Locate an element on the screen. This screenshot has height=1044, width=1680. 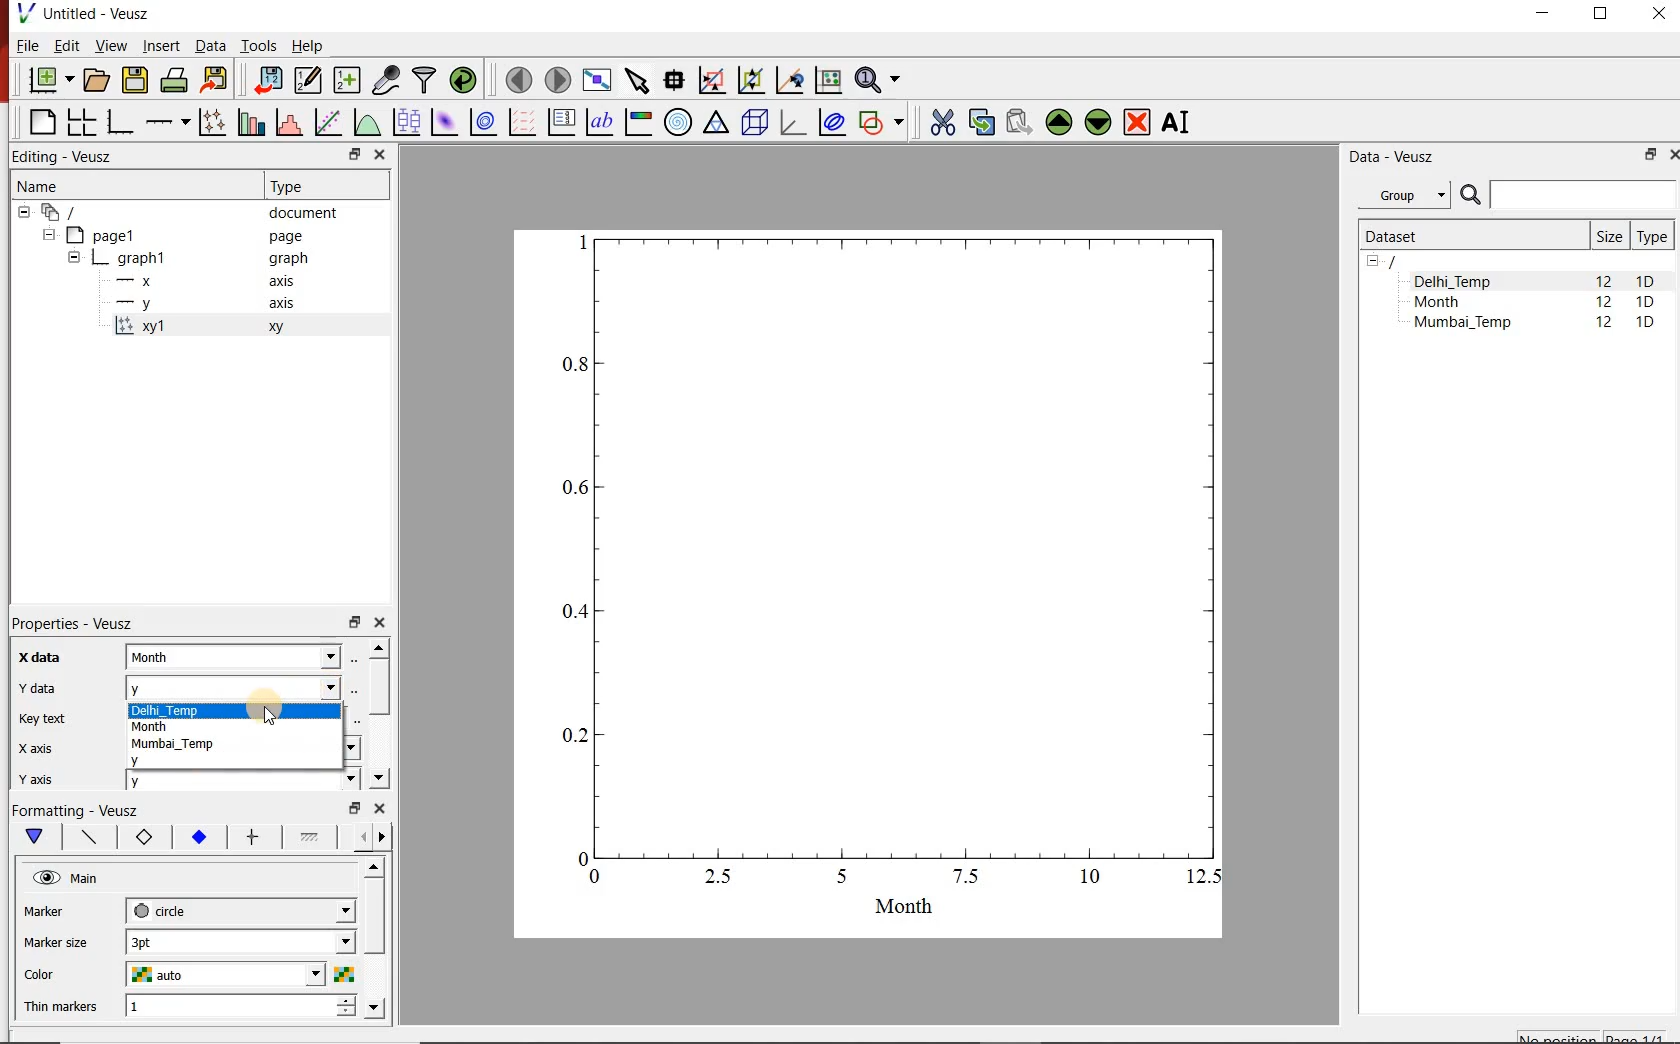
Add an axis to the plot is located at coordinates (165, 122).